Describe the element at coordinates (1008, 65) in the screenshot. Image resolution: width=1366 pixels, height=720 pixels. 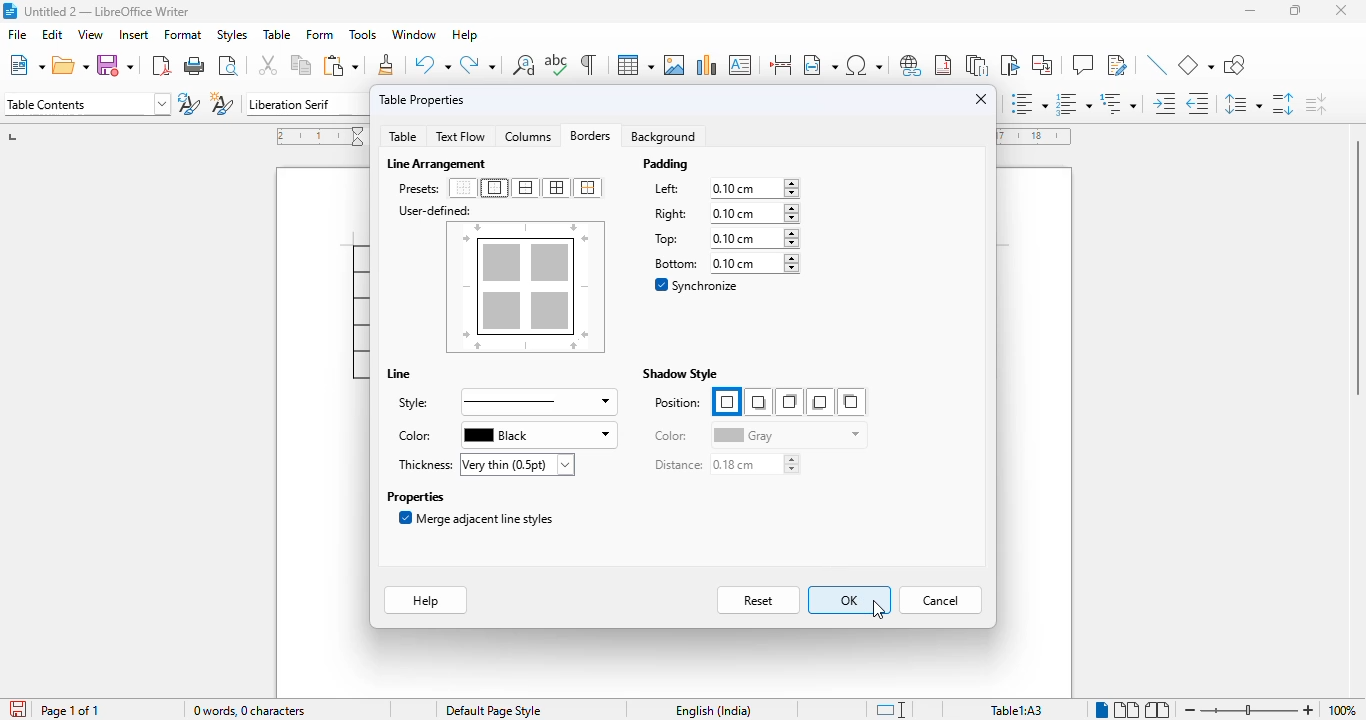
I see `insert bookmark` at that location.